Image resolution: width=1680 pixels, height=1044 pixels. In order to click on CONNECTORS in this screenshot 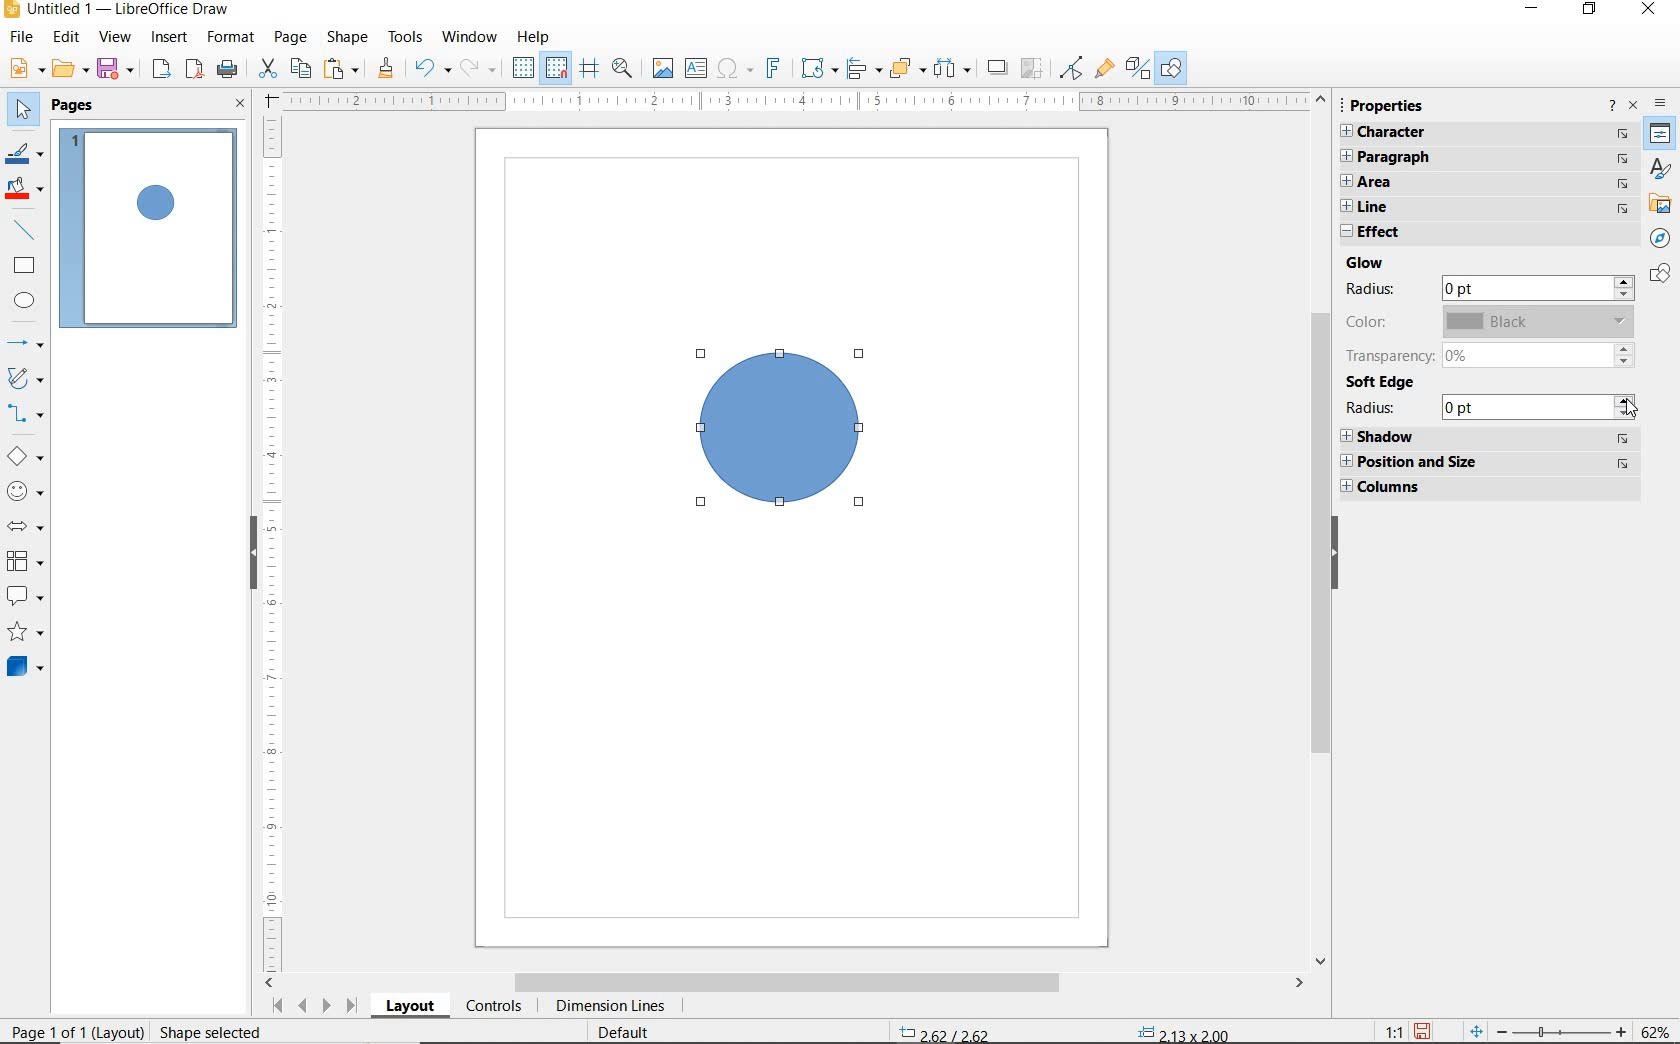, I will do `click(26, 415)`.